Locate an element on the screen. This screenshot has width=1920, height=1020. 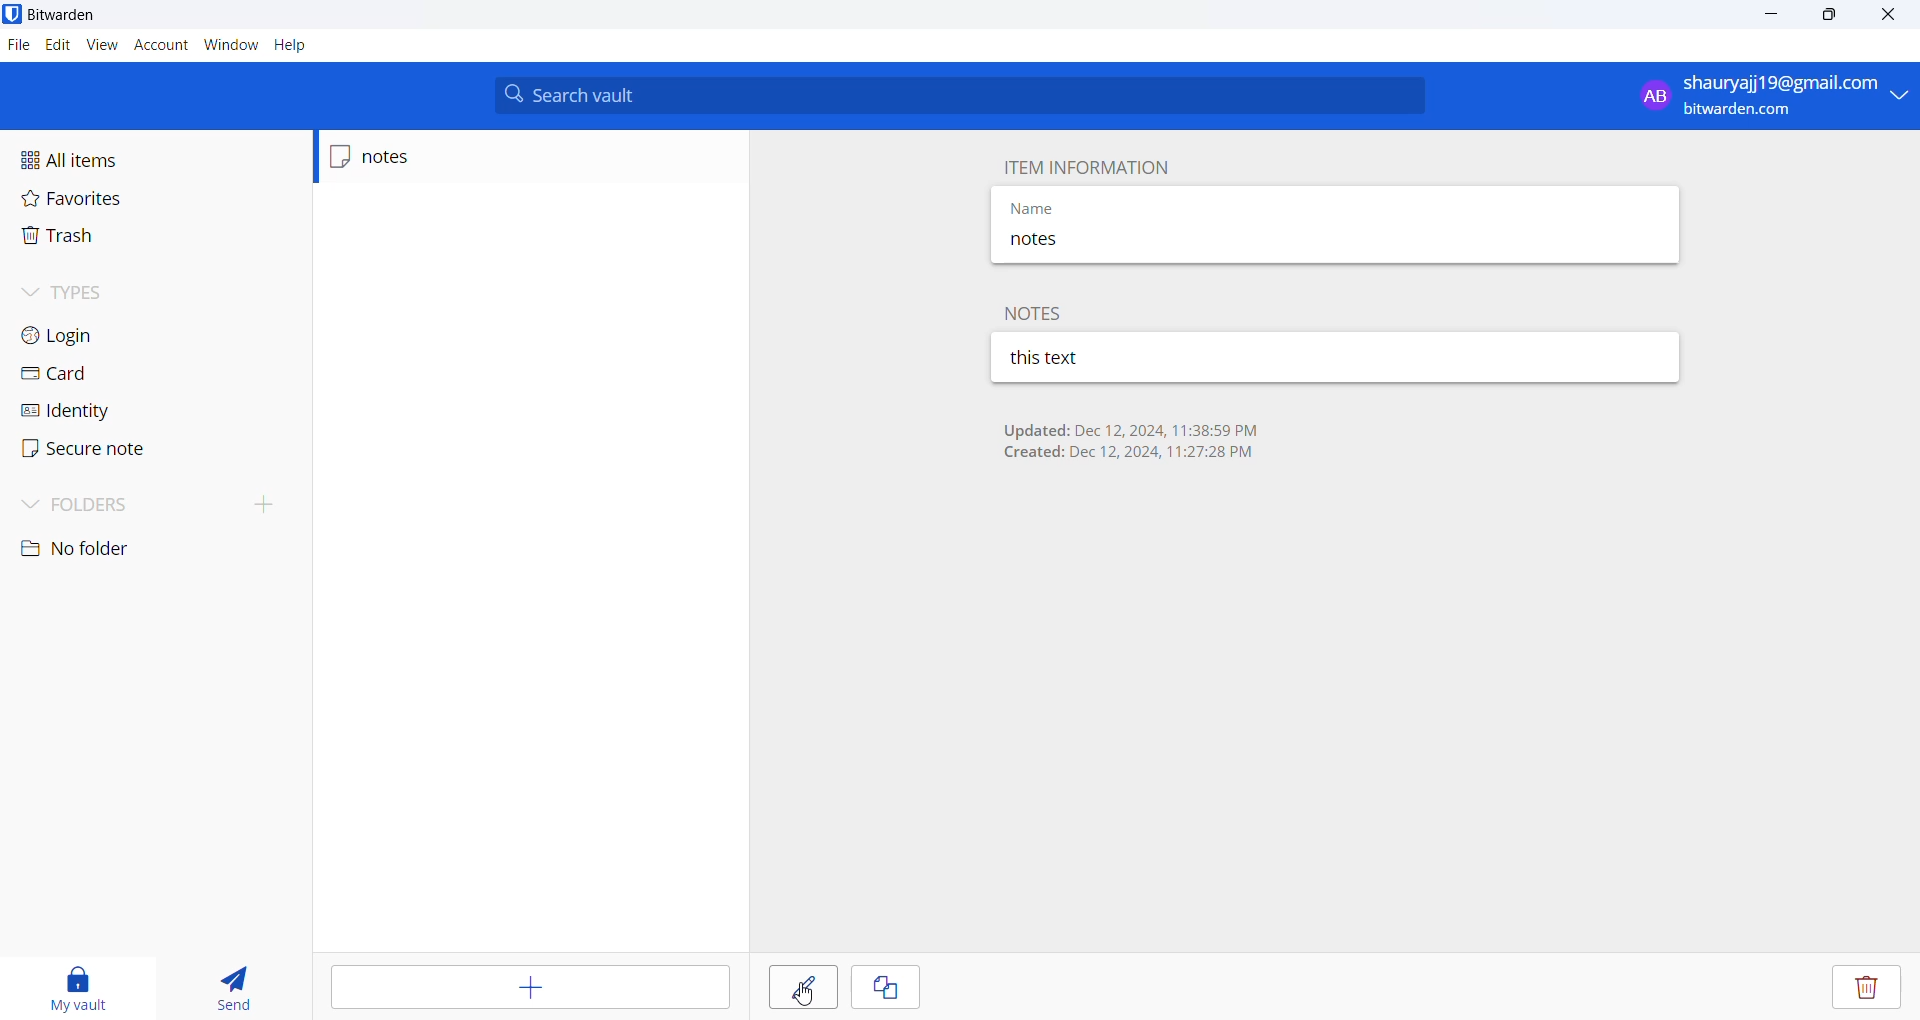
this text is located at coordinates (1121, 358).